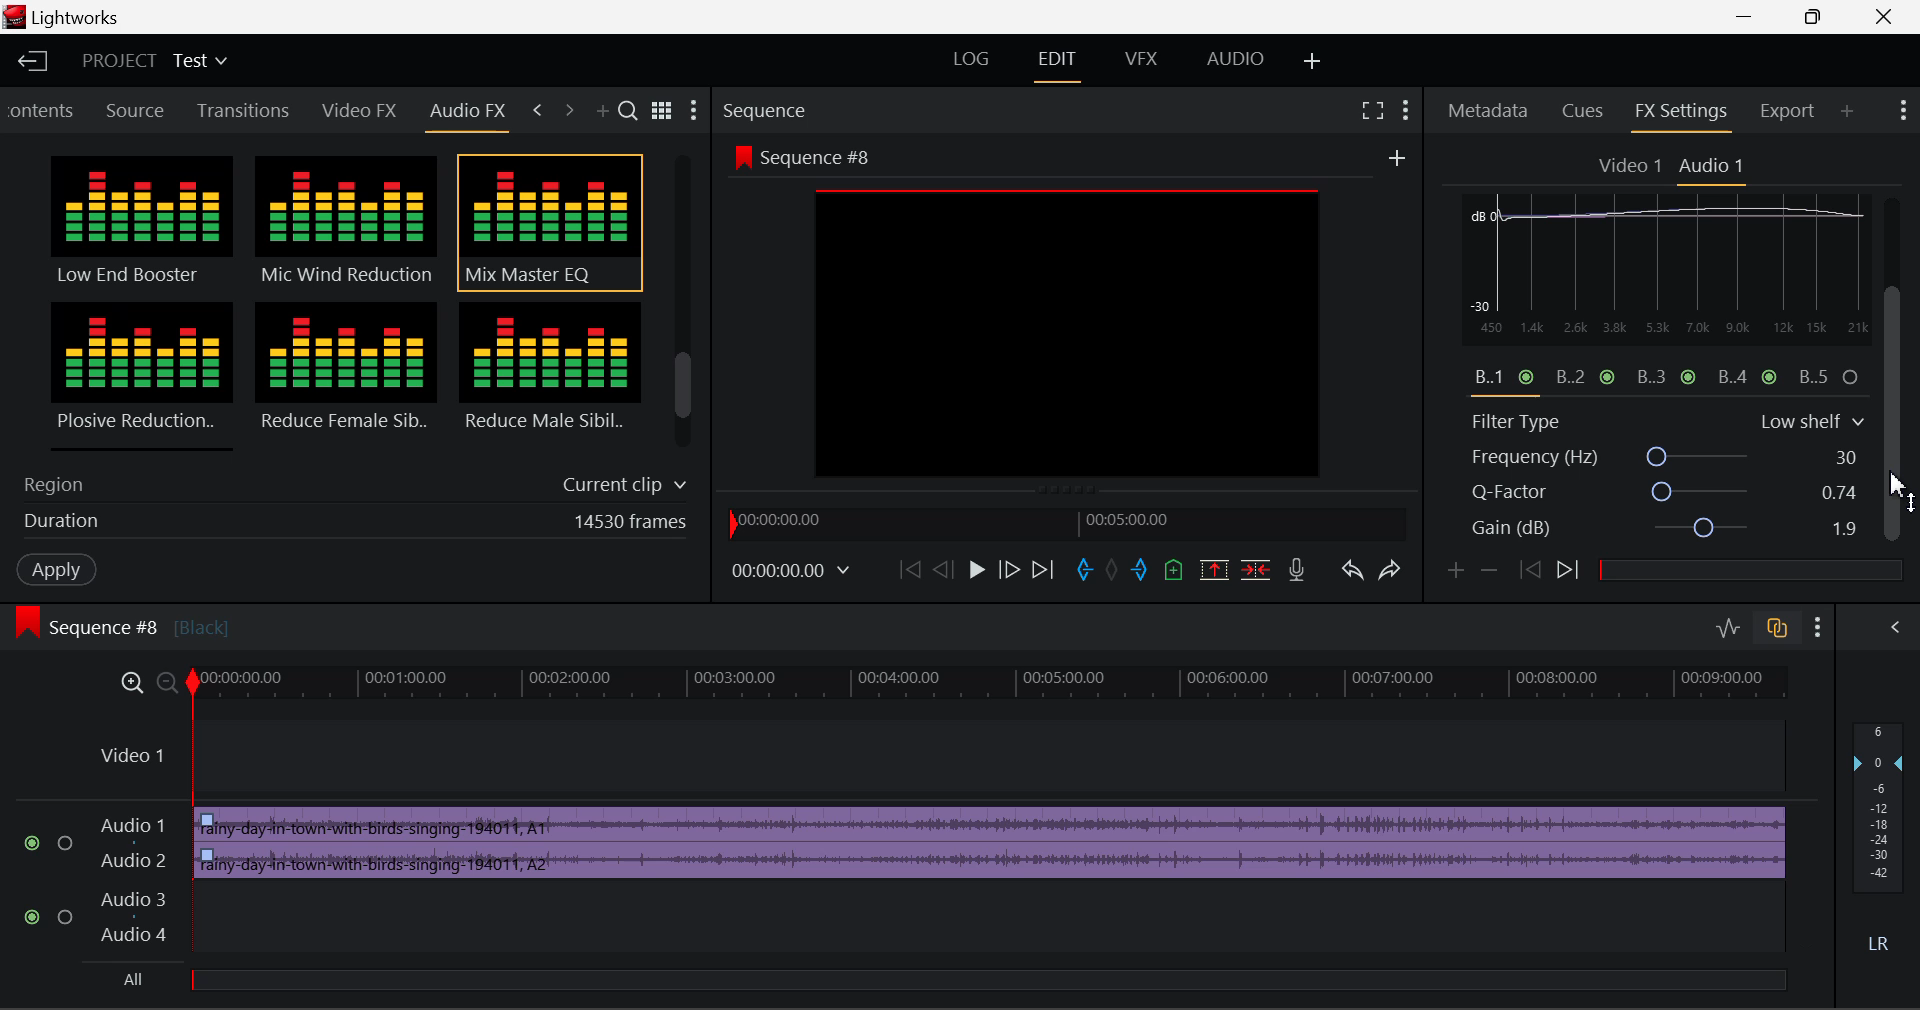  What do you see at coordinates (1372, 110) in the screenshot?
I see `Full Screen` at bounding box center [1372, 110].